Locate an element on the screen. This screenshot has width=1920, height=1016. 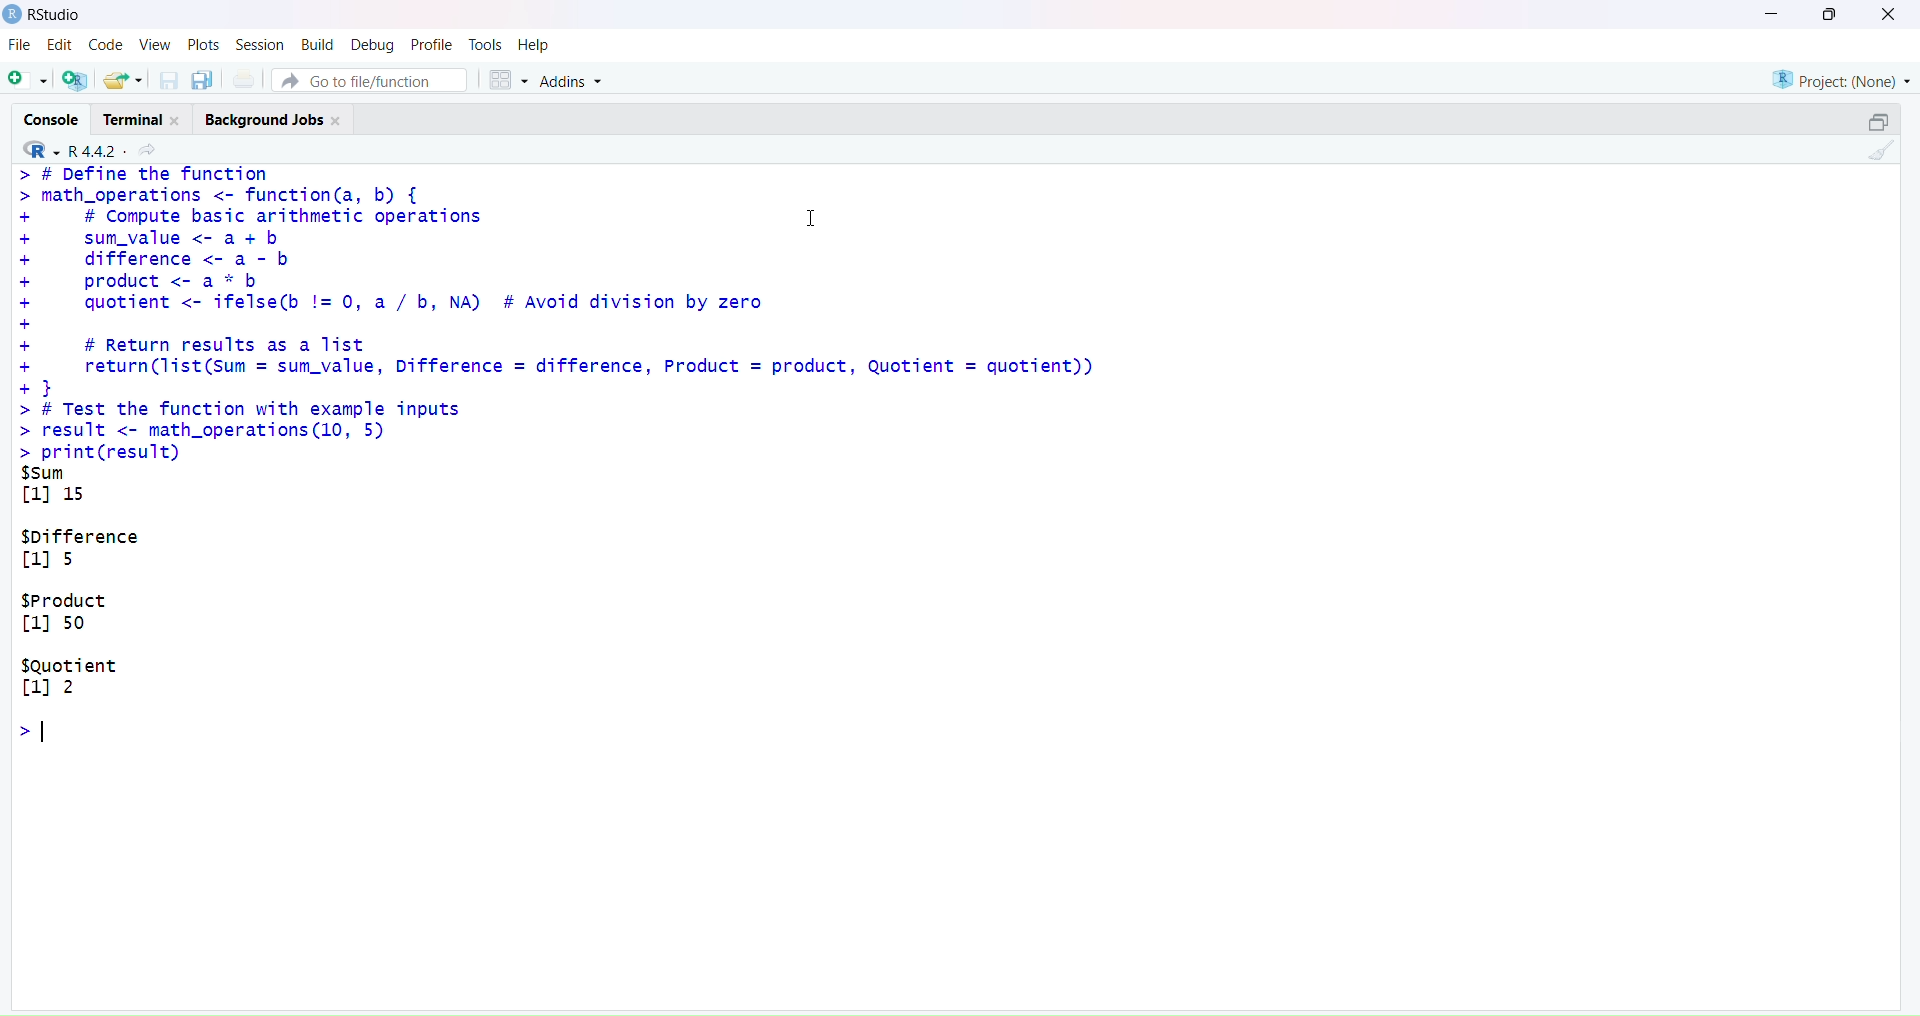
Help is located at coordinates (537, 44).